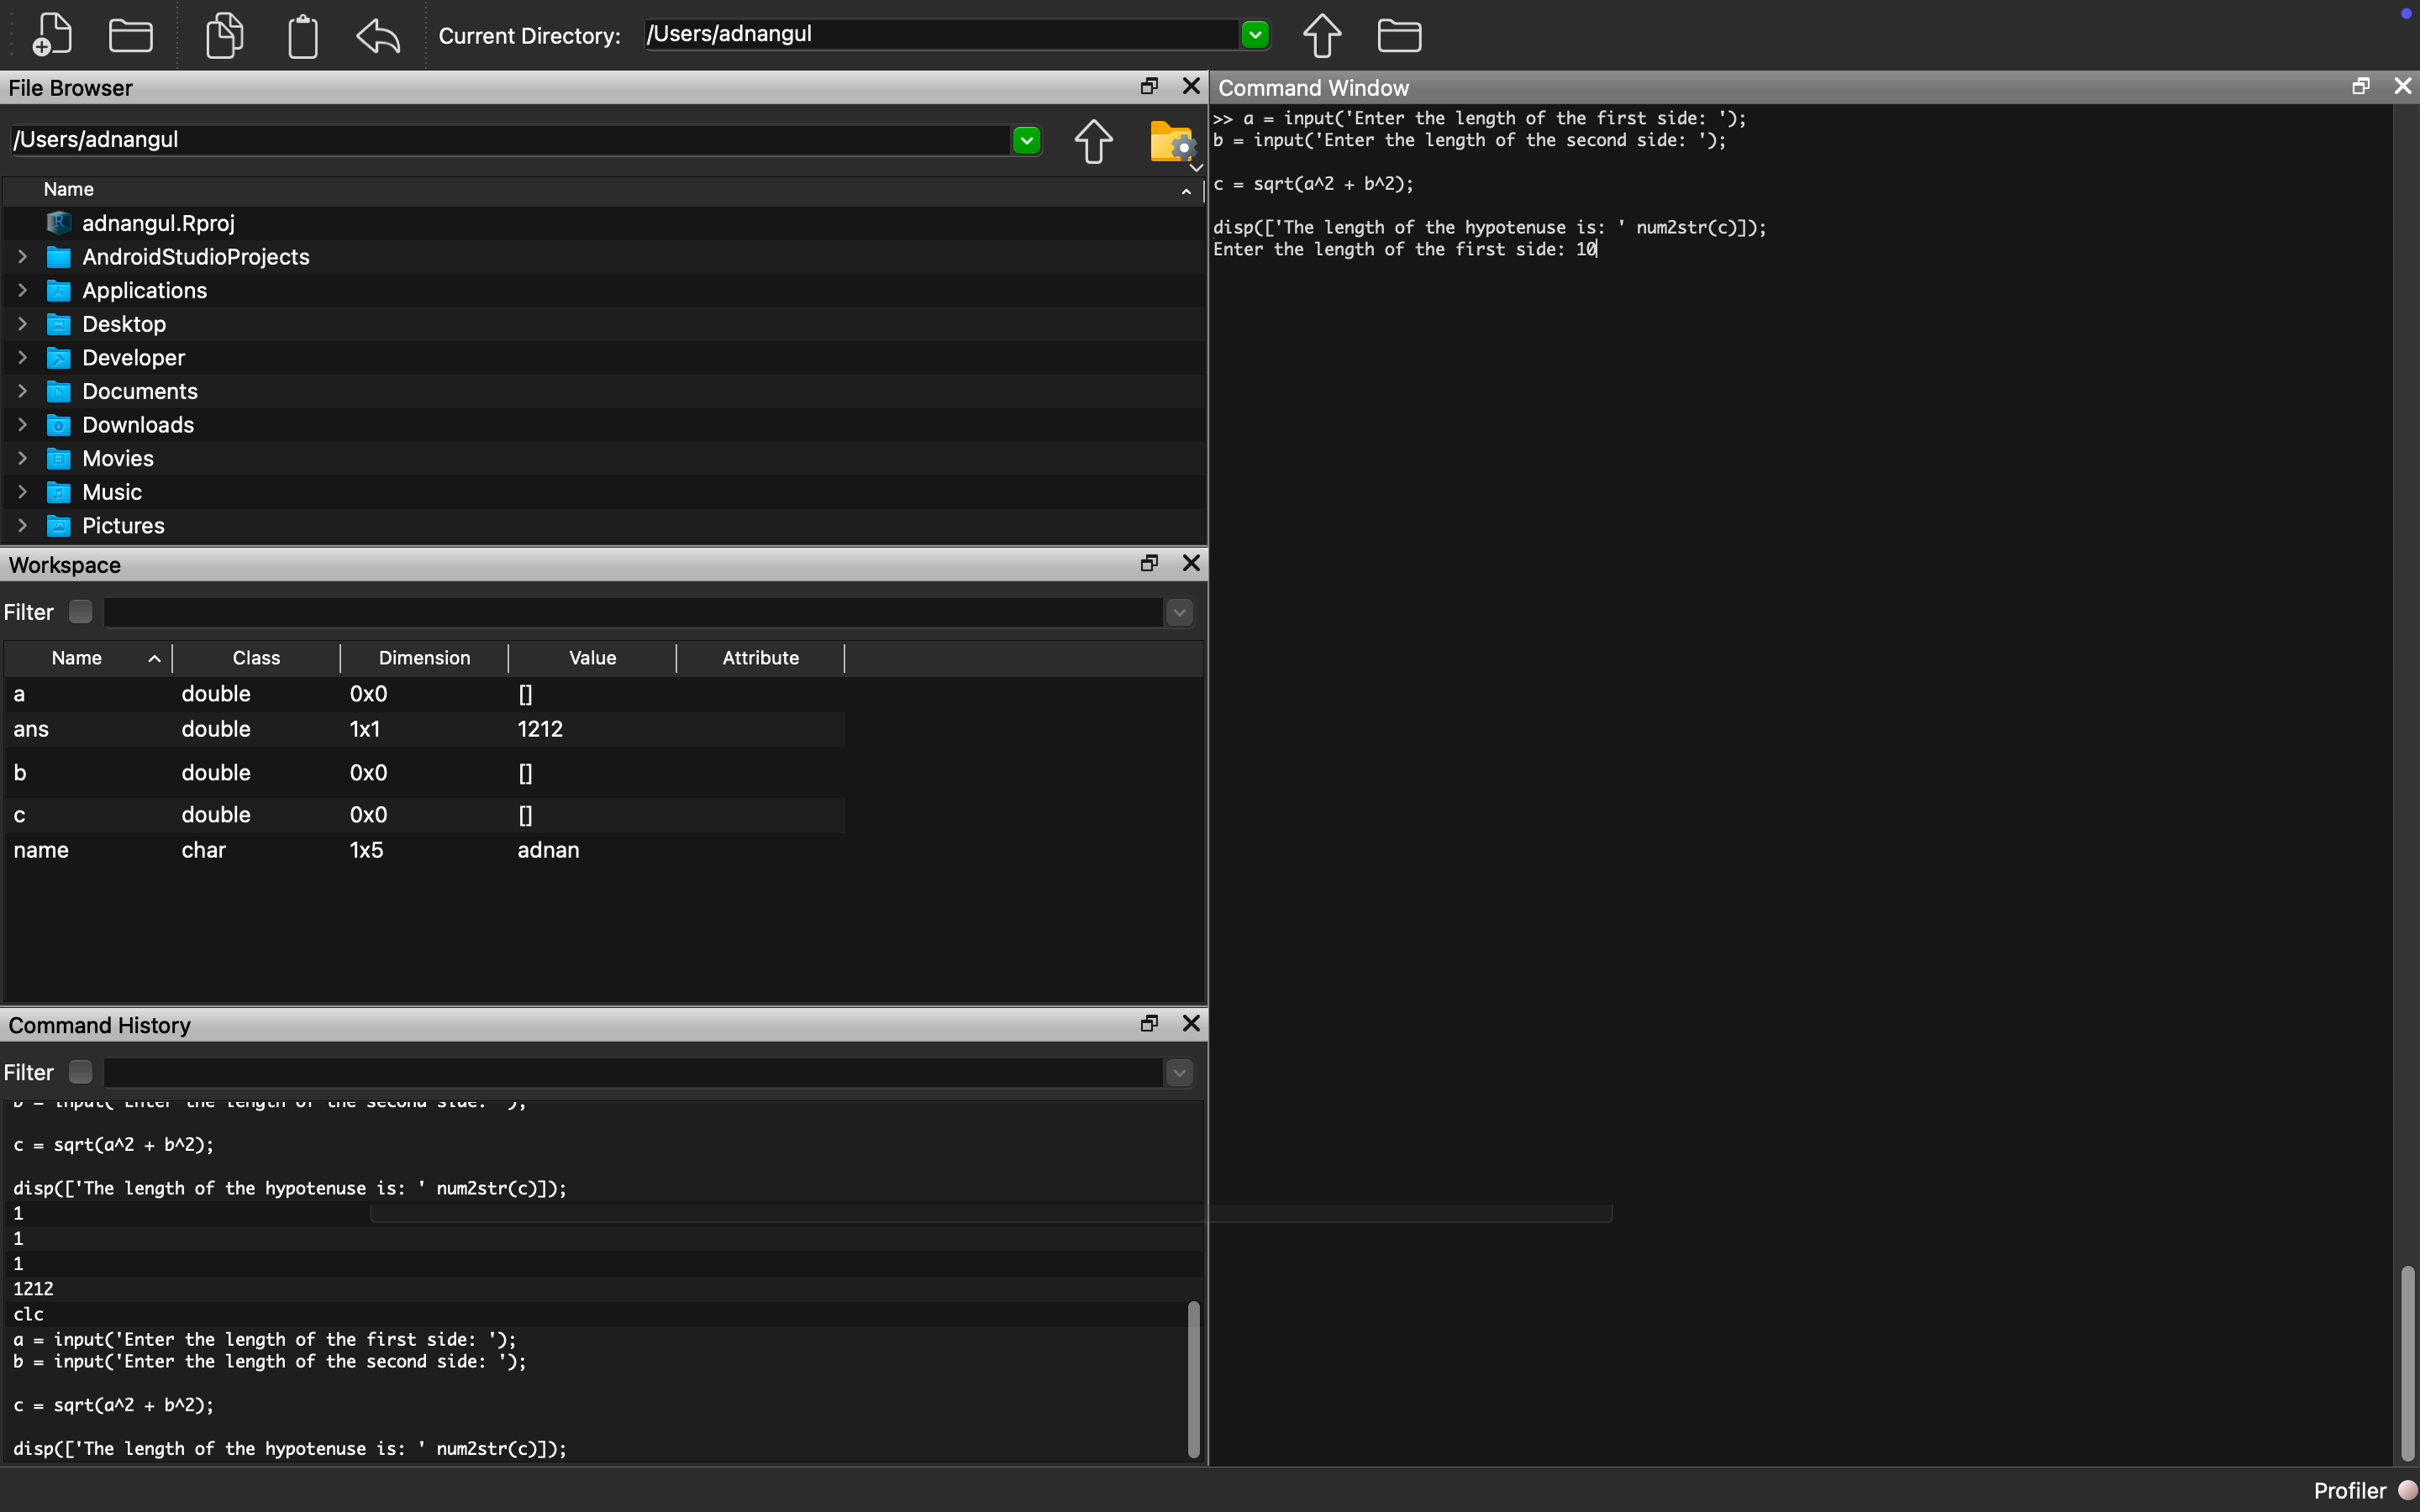 The image size is (2420, 1512). Describe the element at coordinates (104, 1023) in the screenshot. I see `Command History` at that location.